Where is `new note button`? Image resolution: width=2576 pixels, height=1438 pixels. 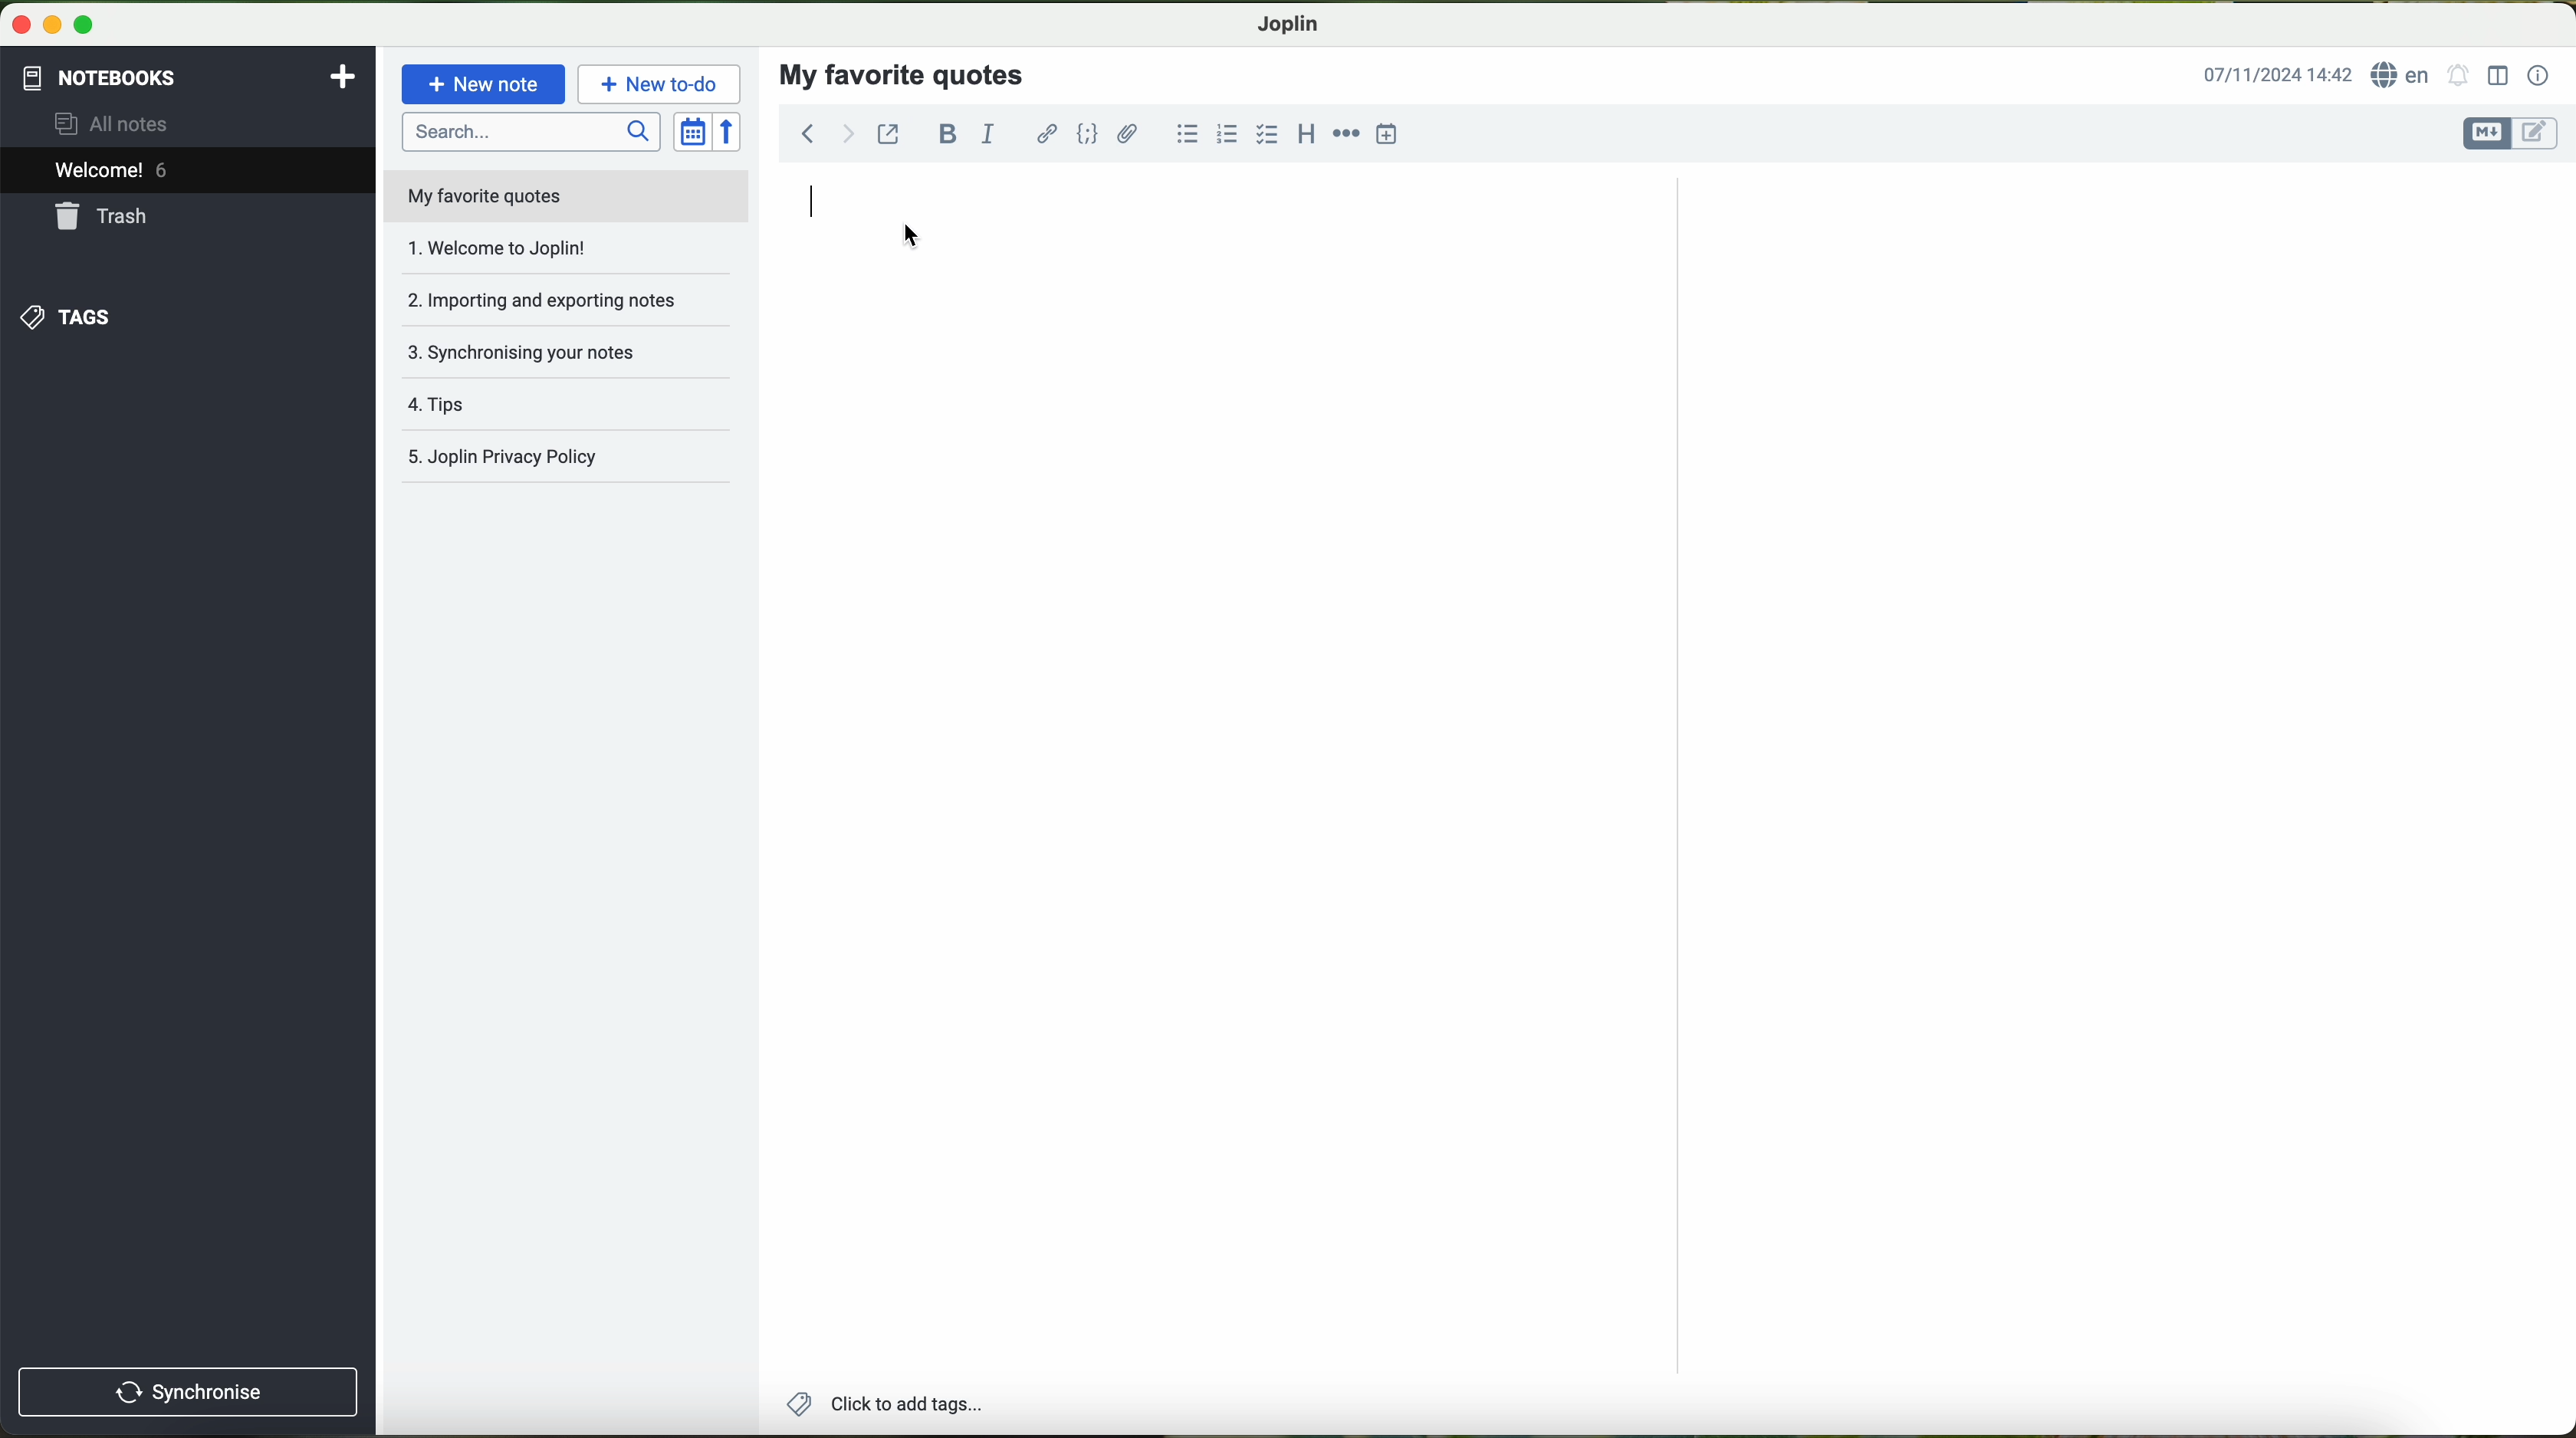
new note button is located at coordinates (484, 84).